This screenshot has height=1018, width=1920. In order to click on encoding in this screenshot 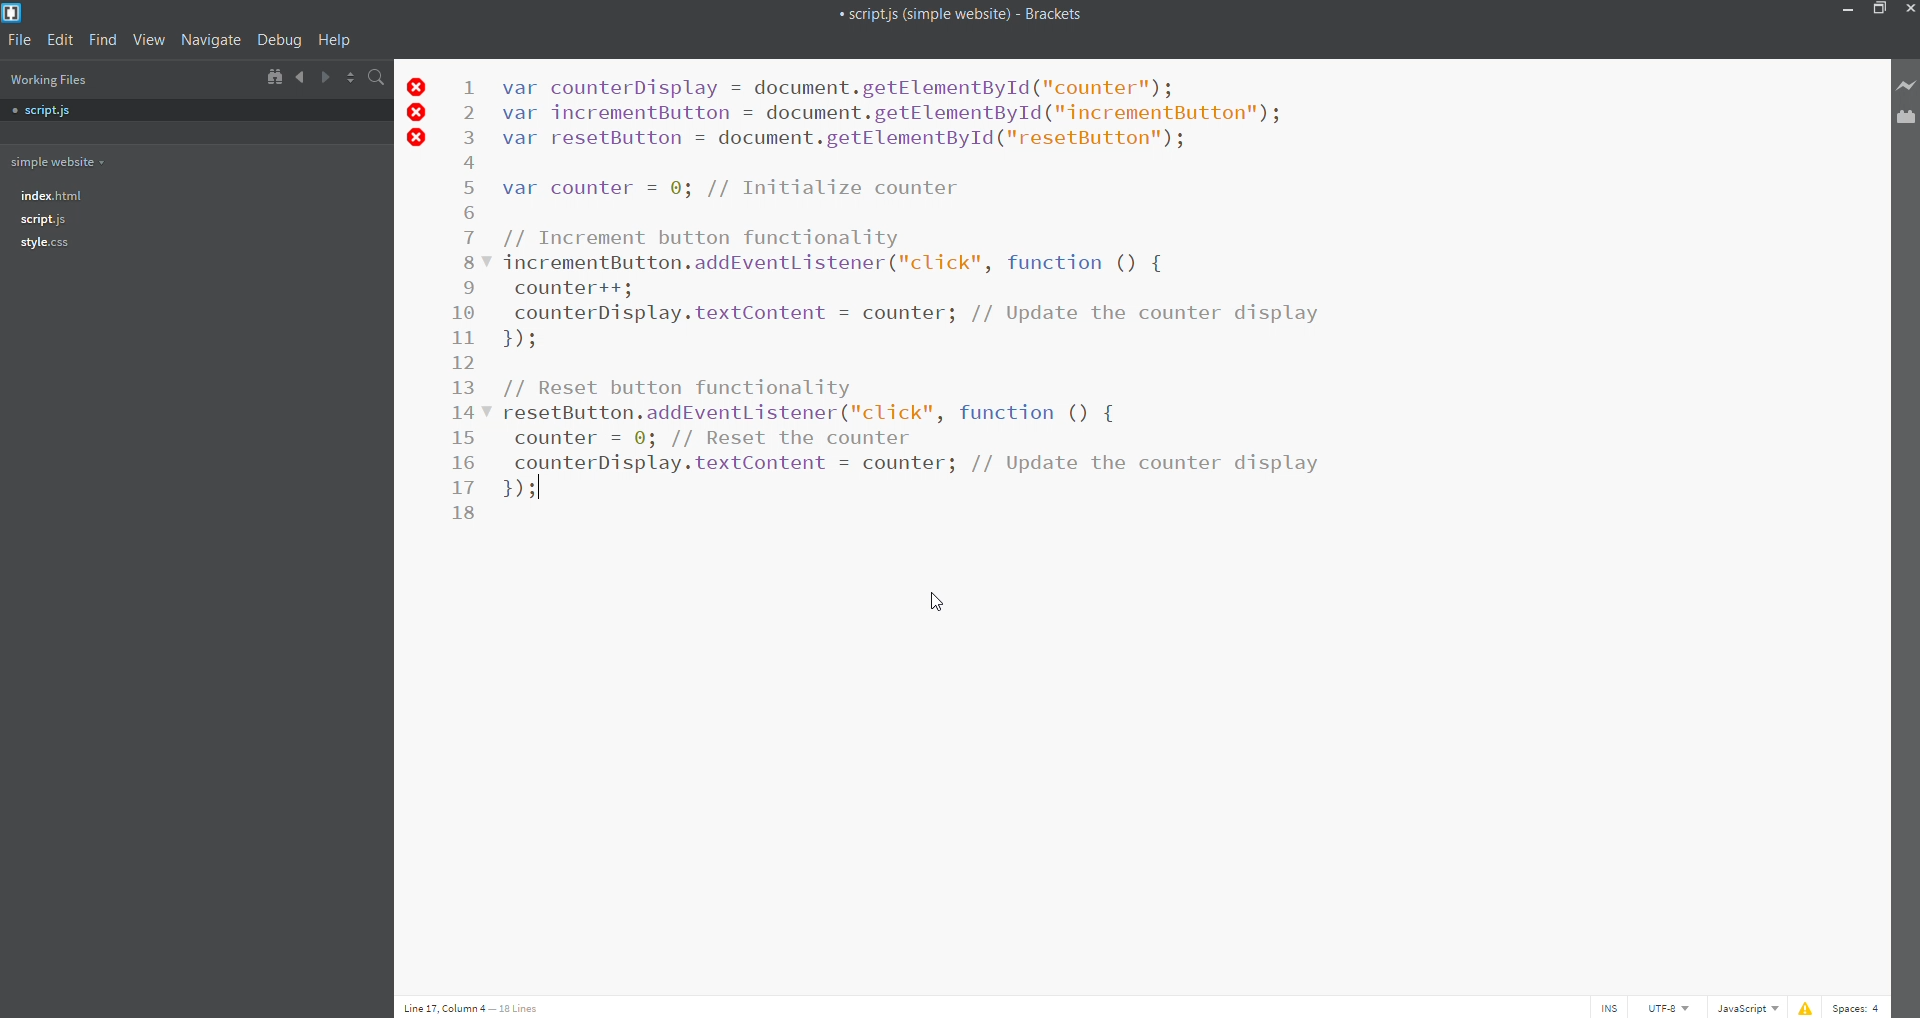, I will do `click(1668, 1008)`.